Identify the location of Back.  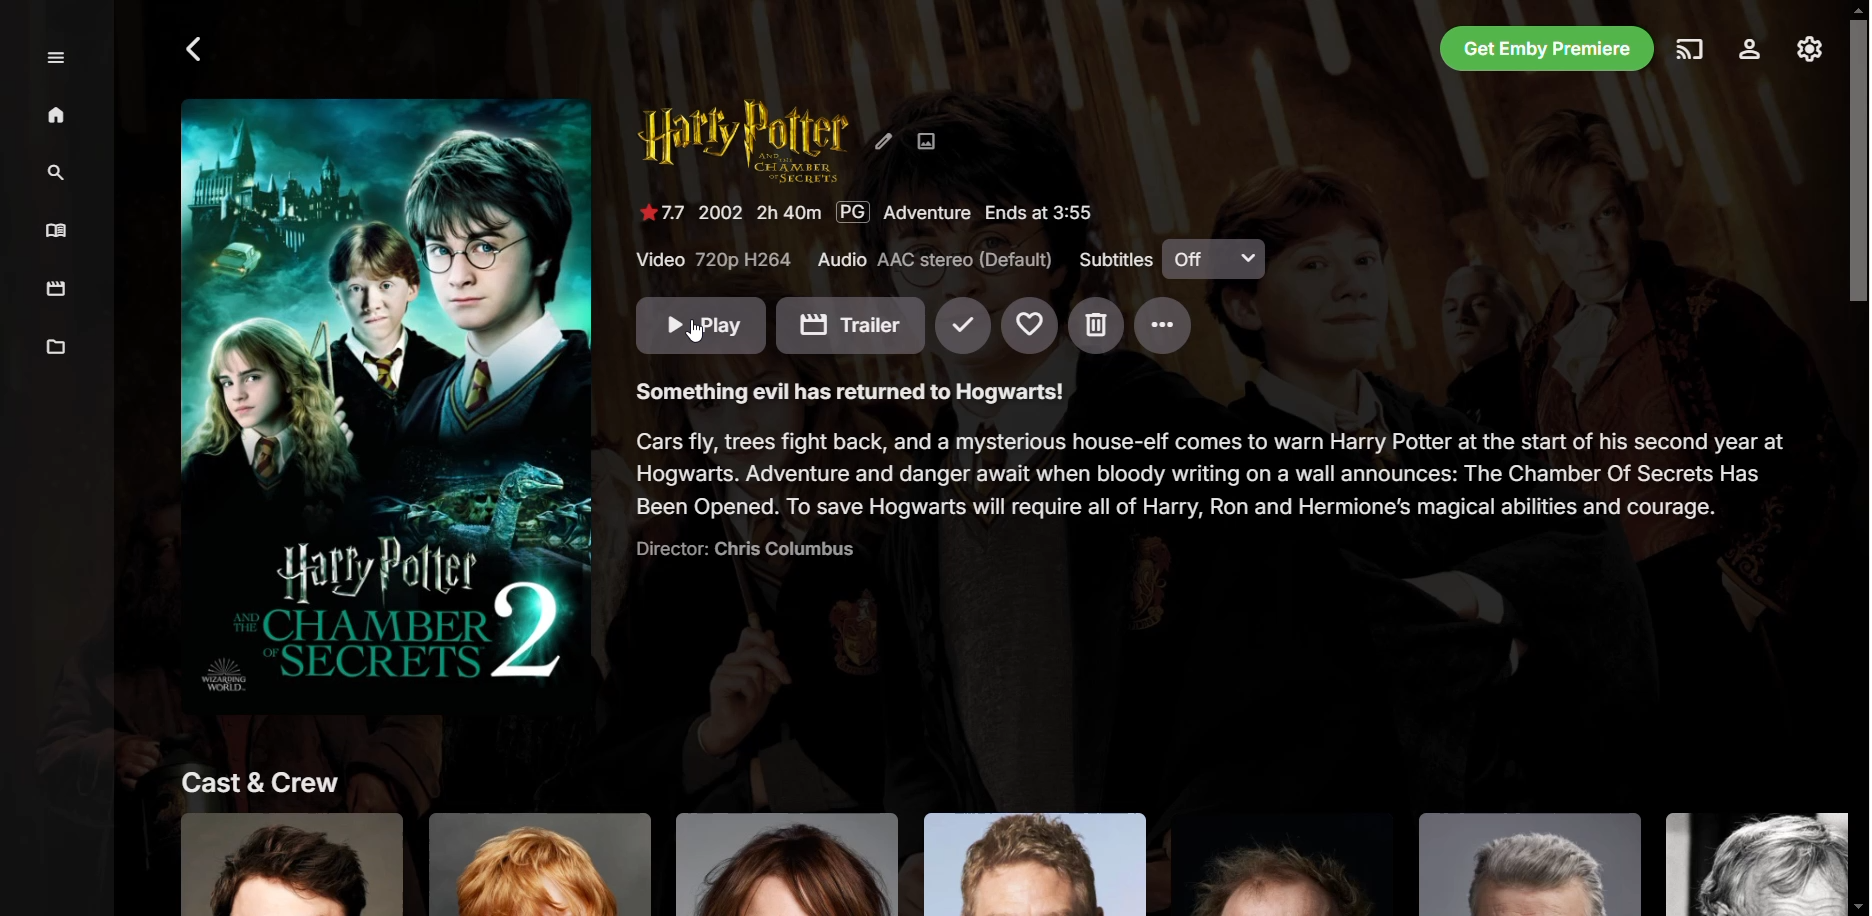
(196, 50).